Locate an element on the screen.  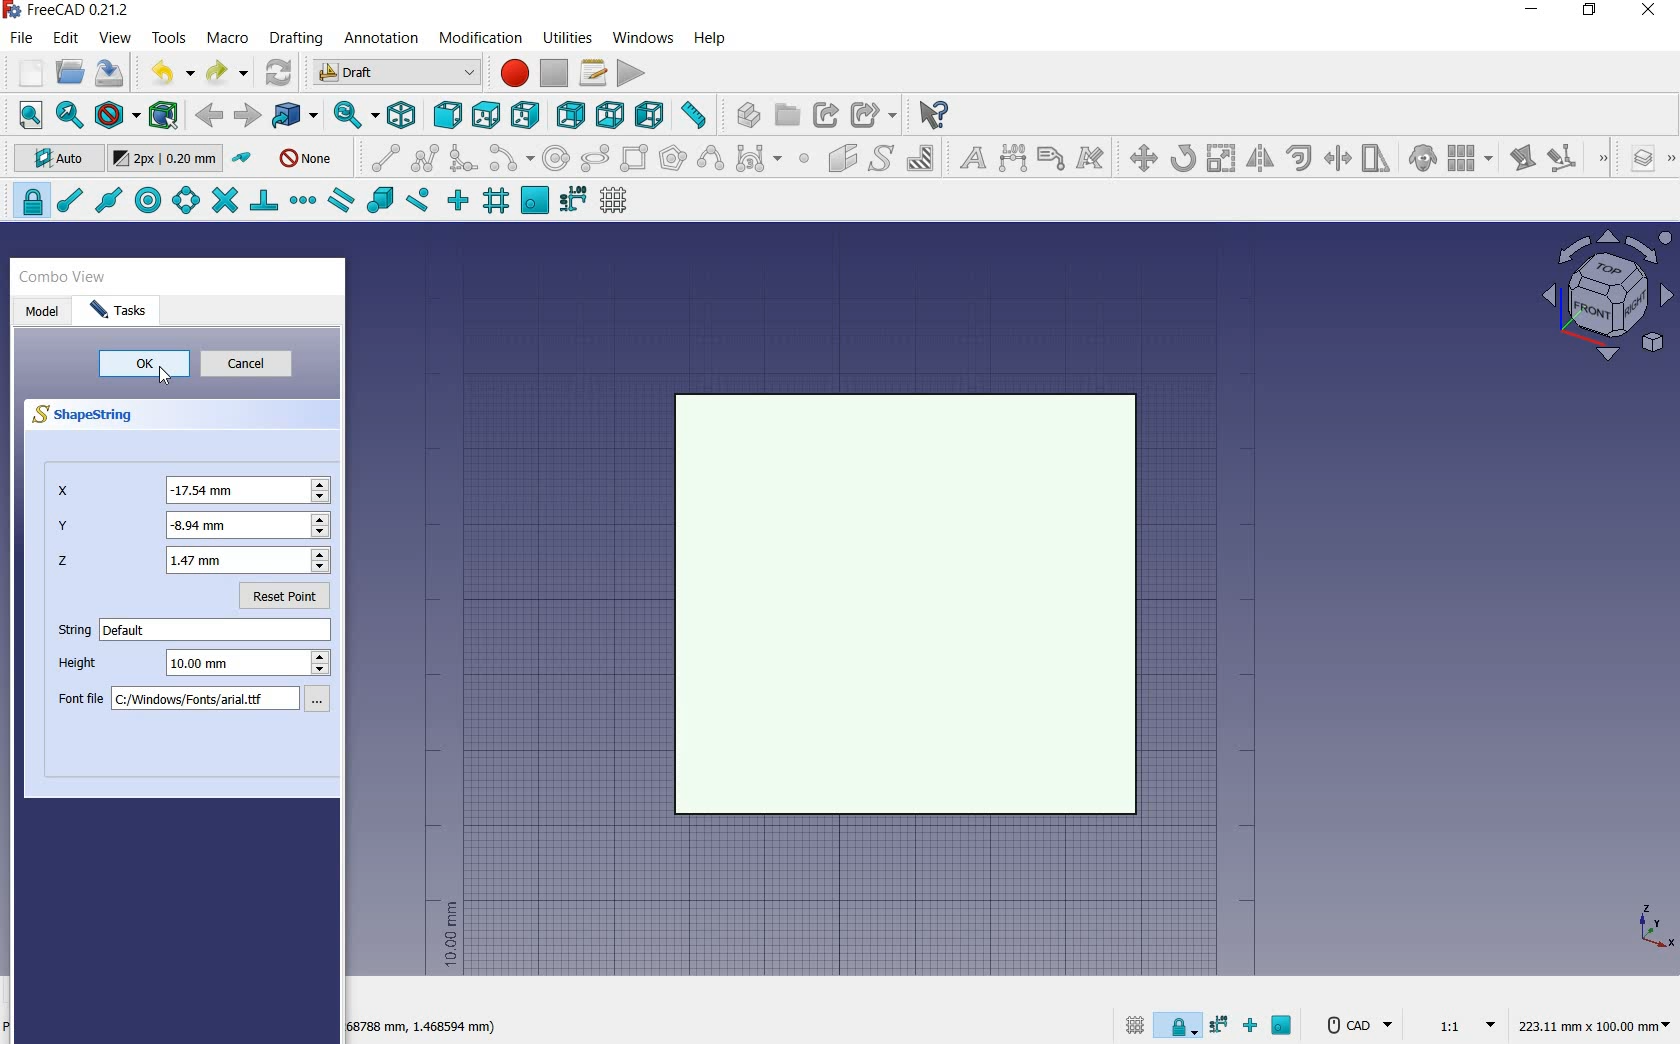
snap intersection is located at coordinates (222, 201).